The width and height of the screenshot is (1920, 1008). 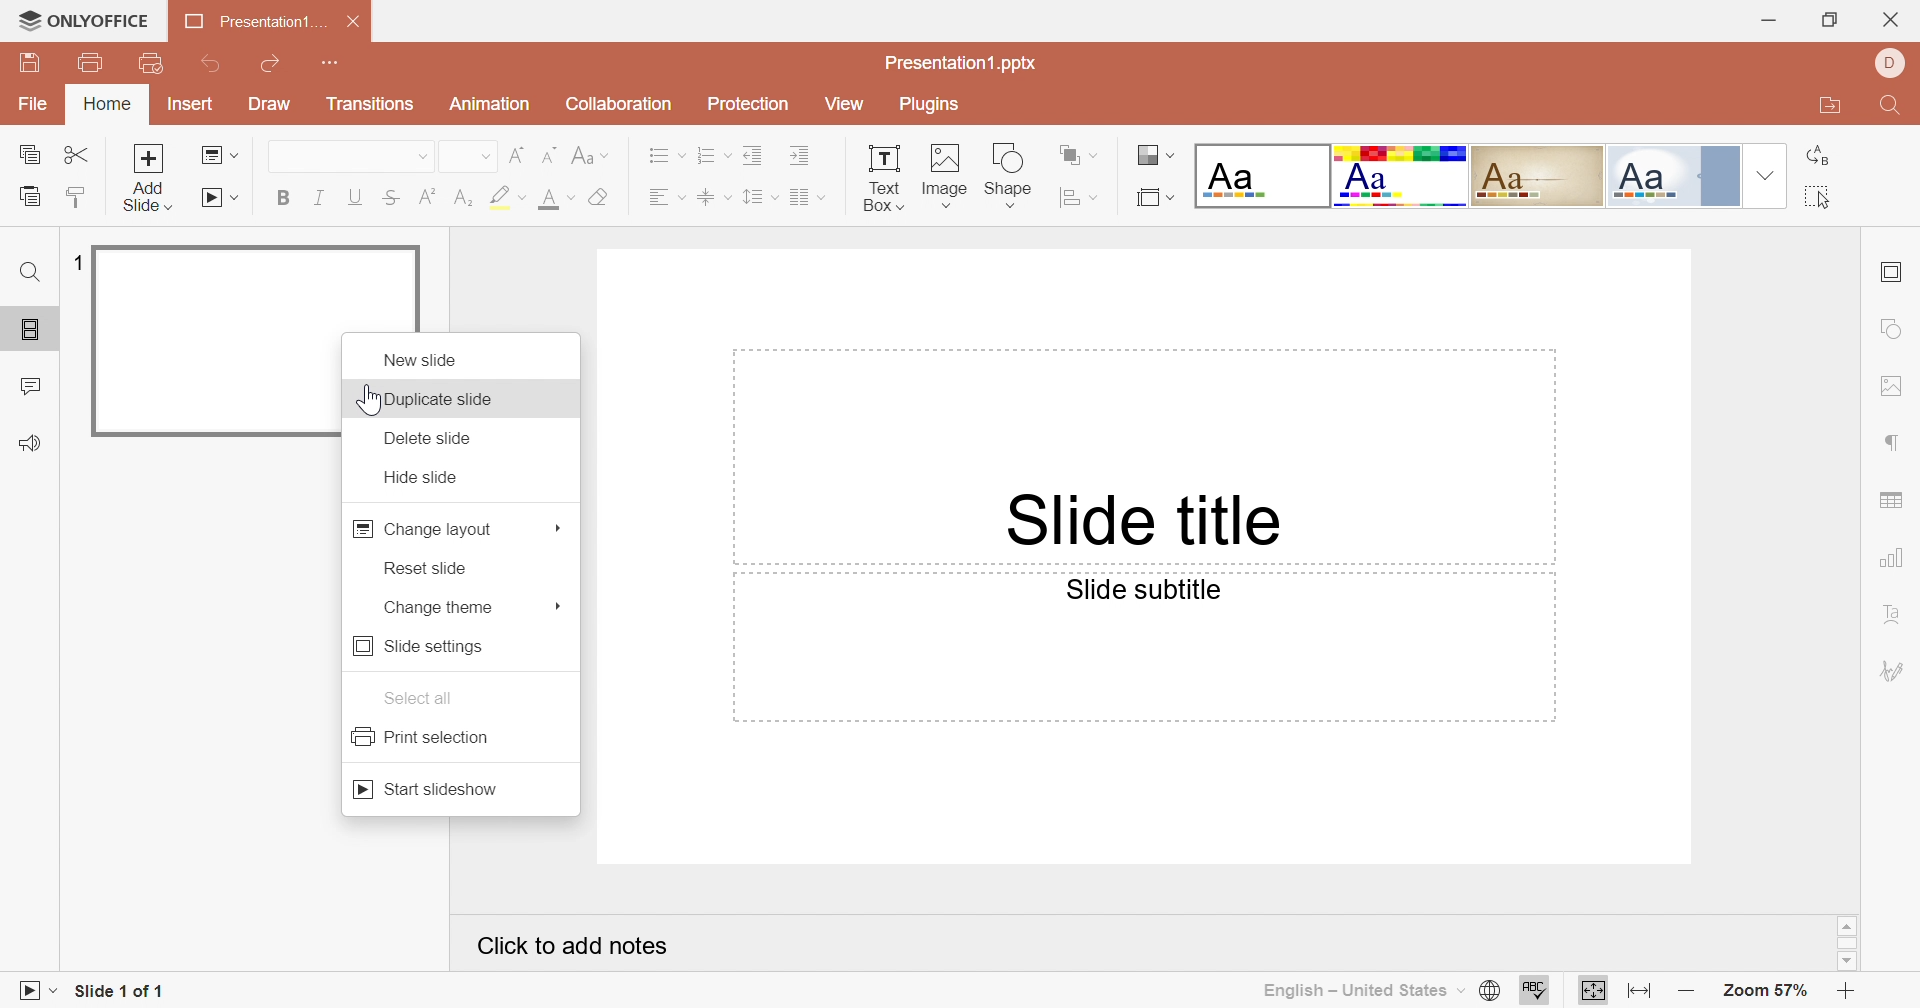 I want to click on Start Slideshow, so click(x=207, y=200).